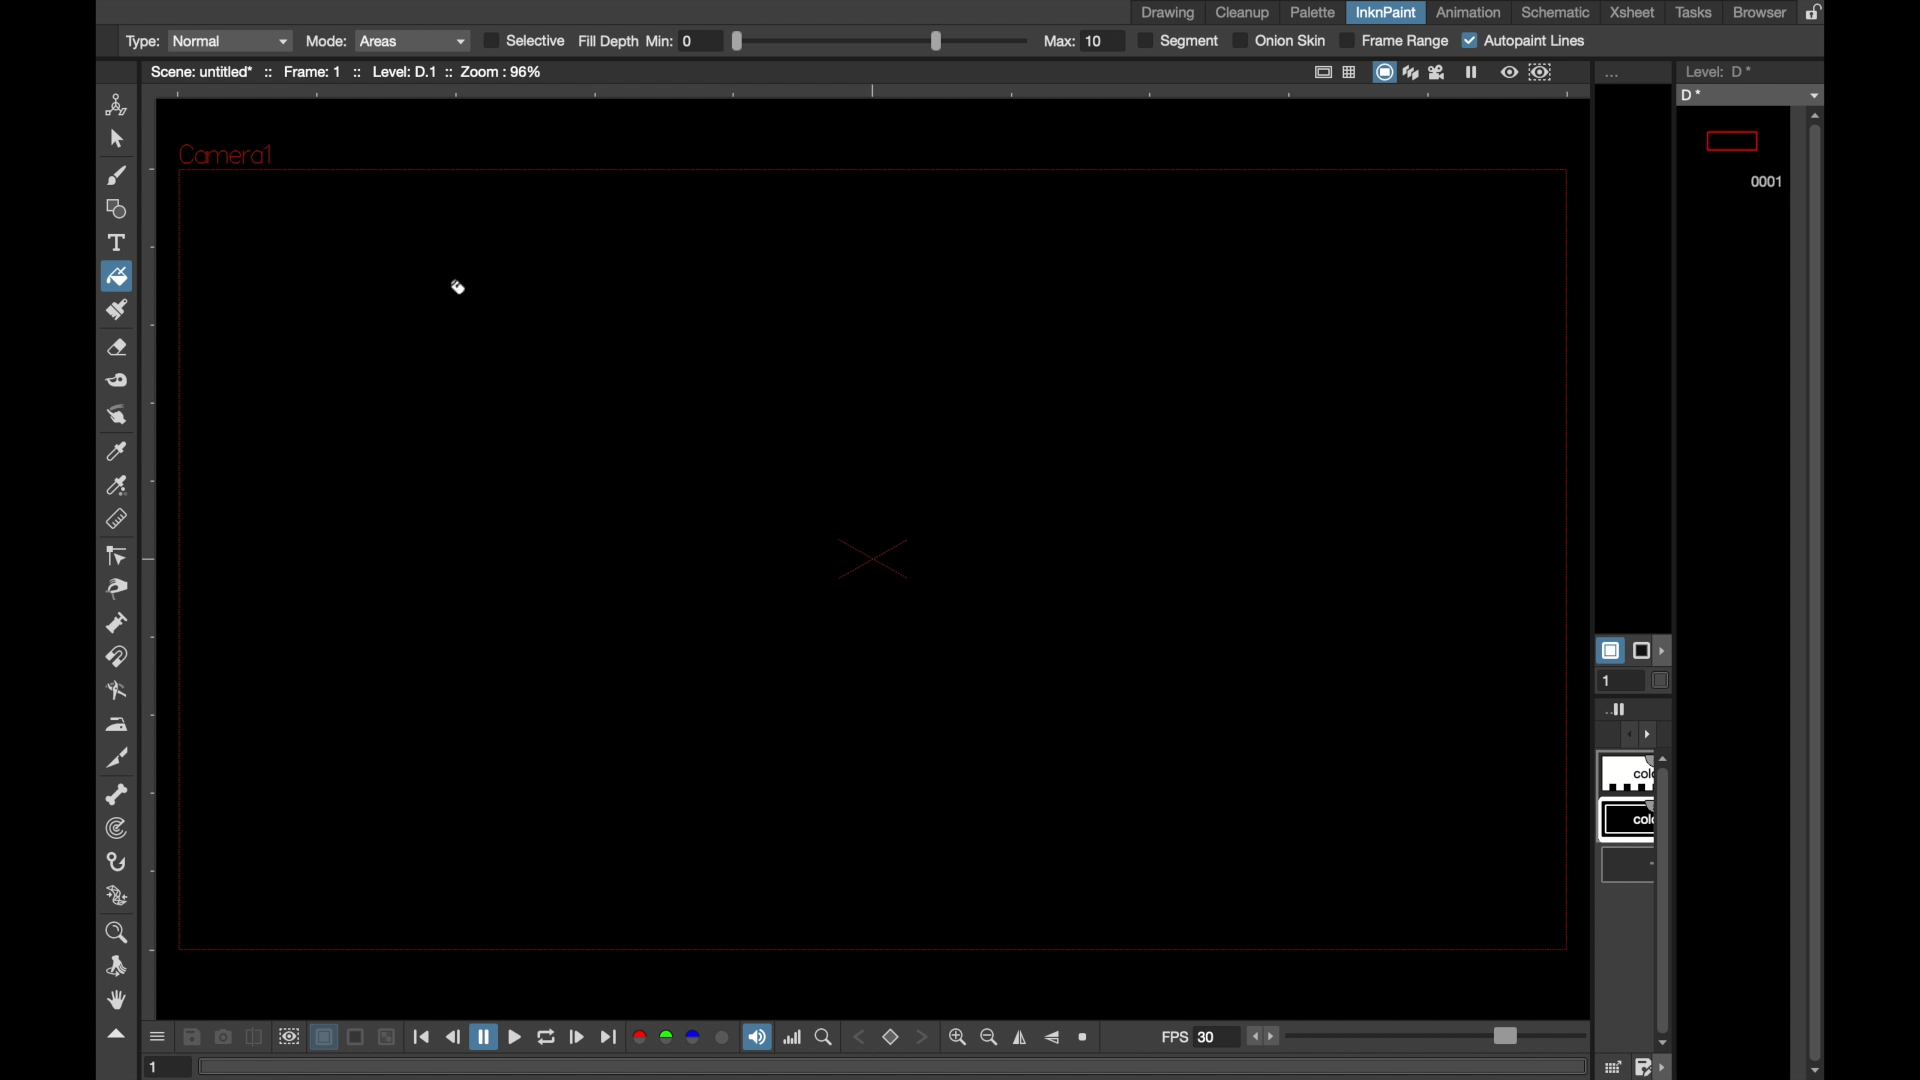 The width and height of the screenshot is (1920, 1080). What do you see at coordinates (119, 1035) in the screenshot?
I see `drag handle` at bounding box center [119, 1035].